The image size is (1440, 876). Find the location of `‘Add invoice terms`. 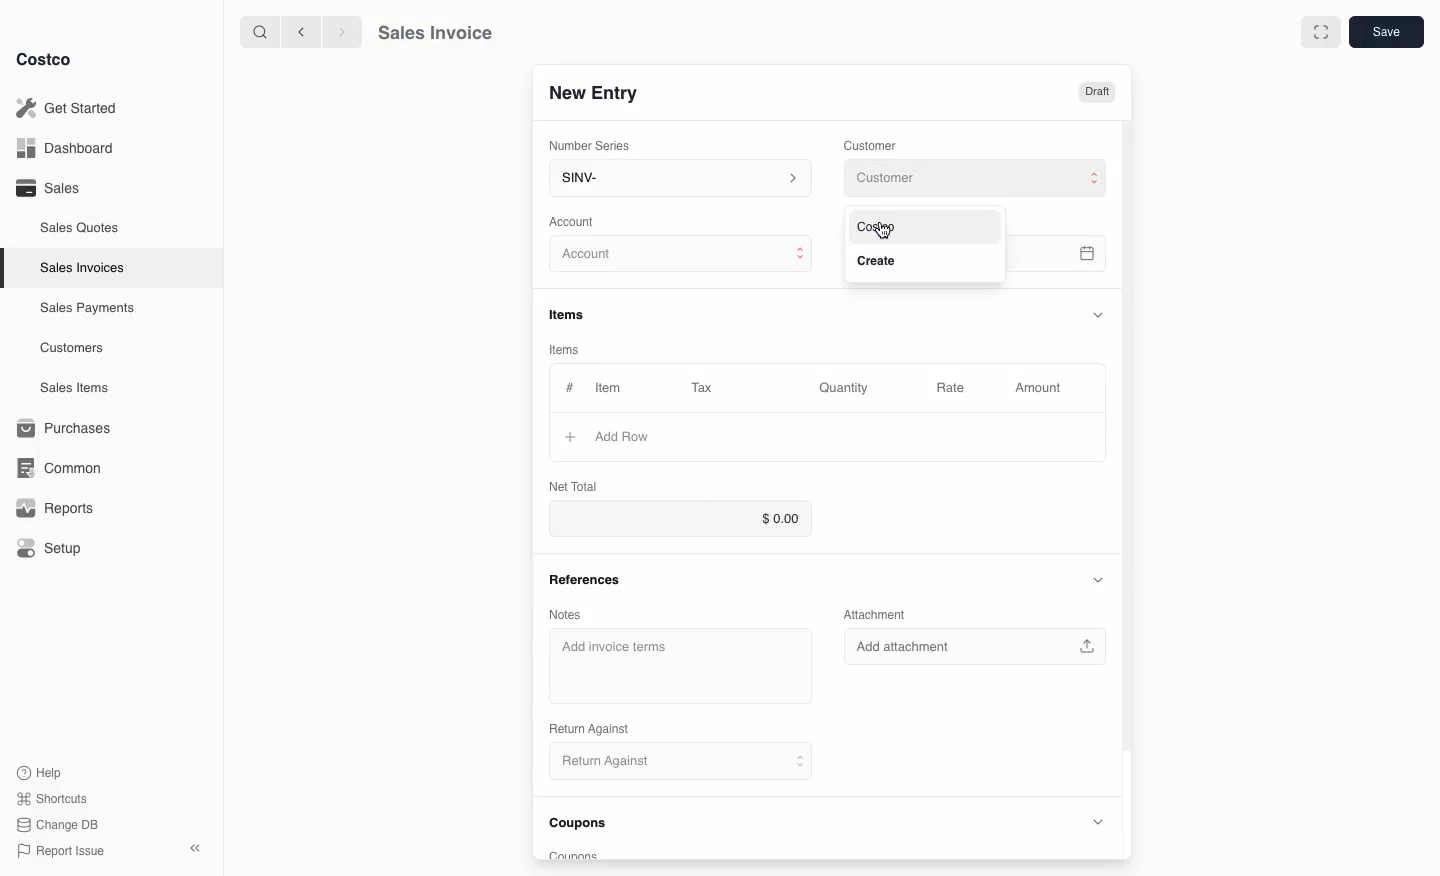

‘Add invoice terms is located at coordinates (618, 648).